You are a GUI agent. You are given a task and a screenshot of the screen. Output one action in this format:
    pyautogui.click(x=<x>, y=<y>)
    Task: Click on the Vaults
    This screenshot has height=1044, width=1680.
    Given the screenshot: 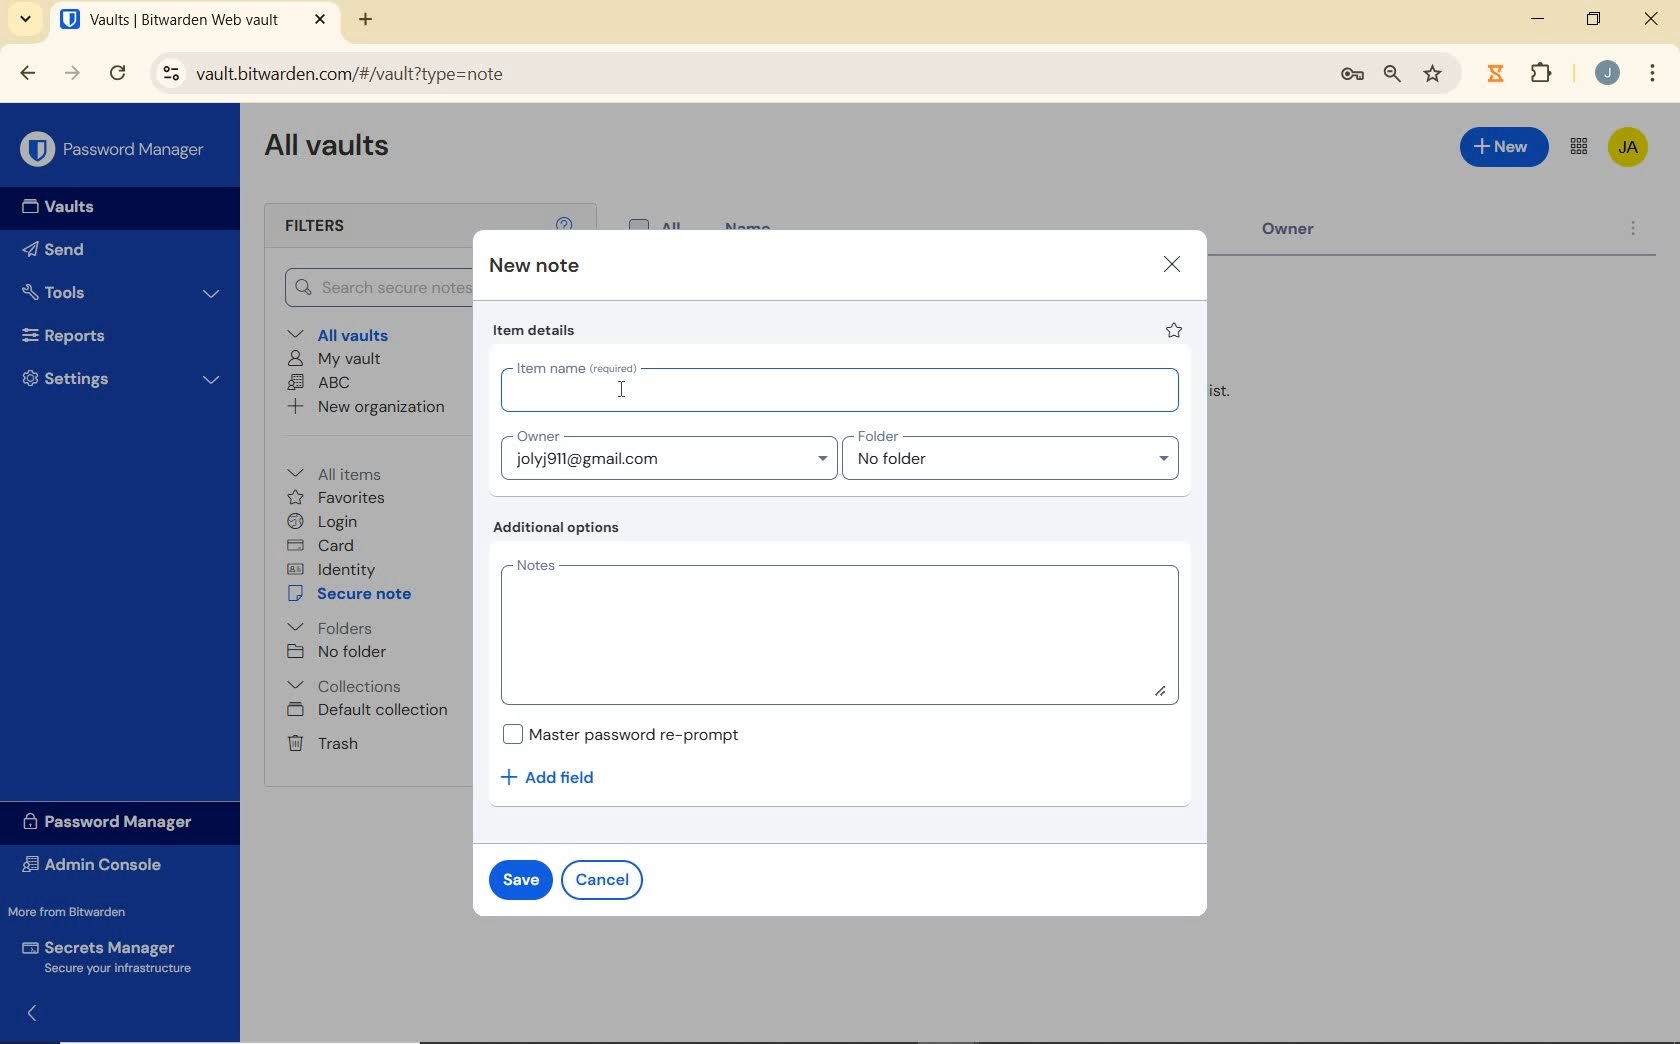 What is the action you would take?
    pyautogui.click(x=52, y=207)
    